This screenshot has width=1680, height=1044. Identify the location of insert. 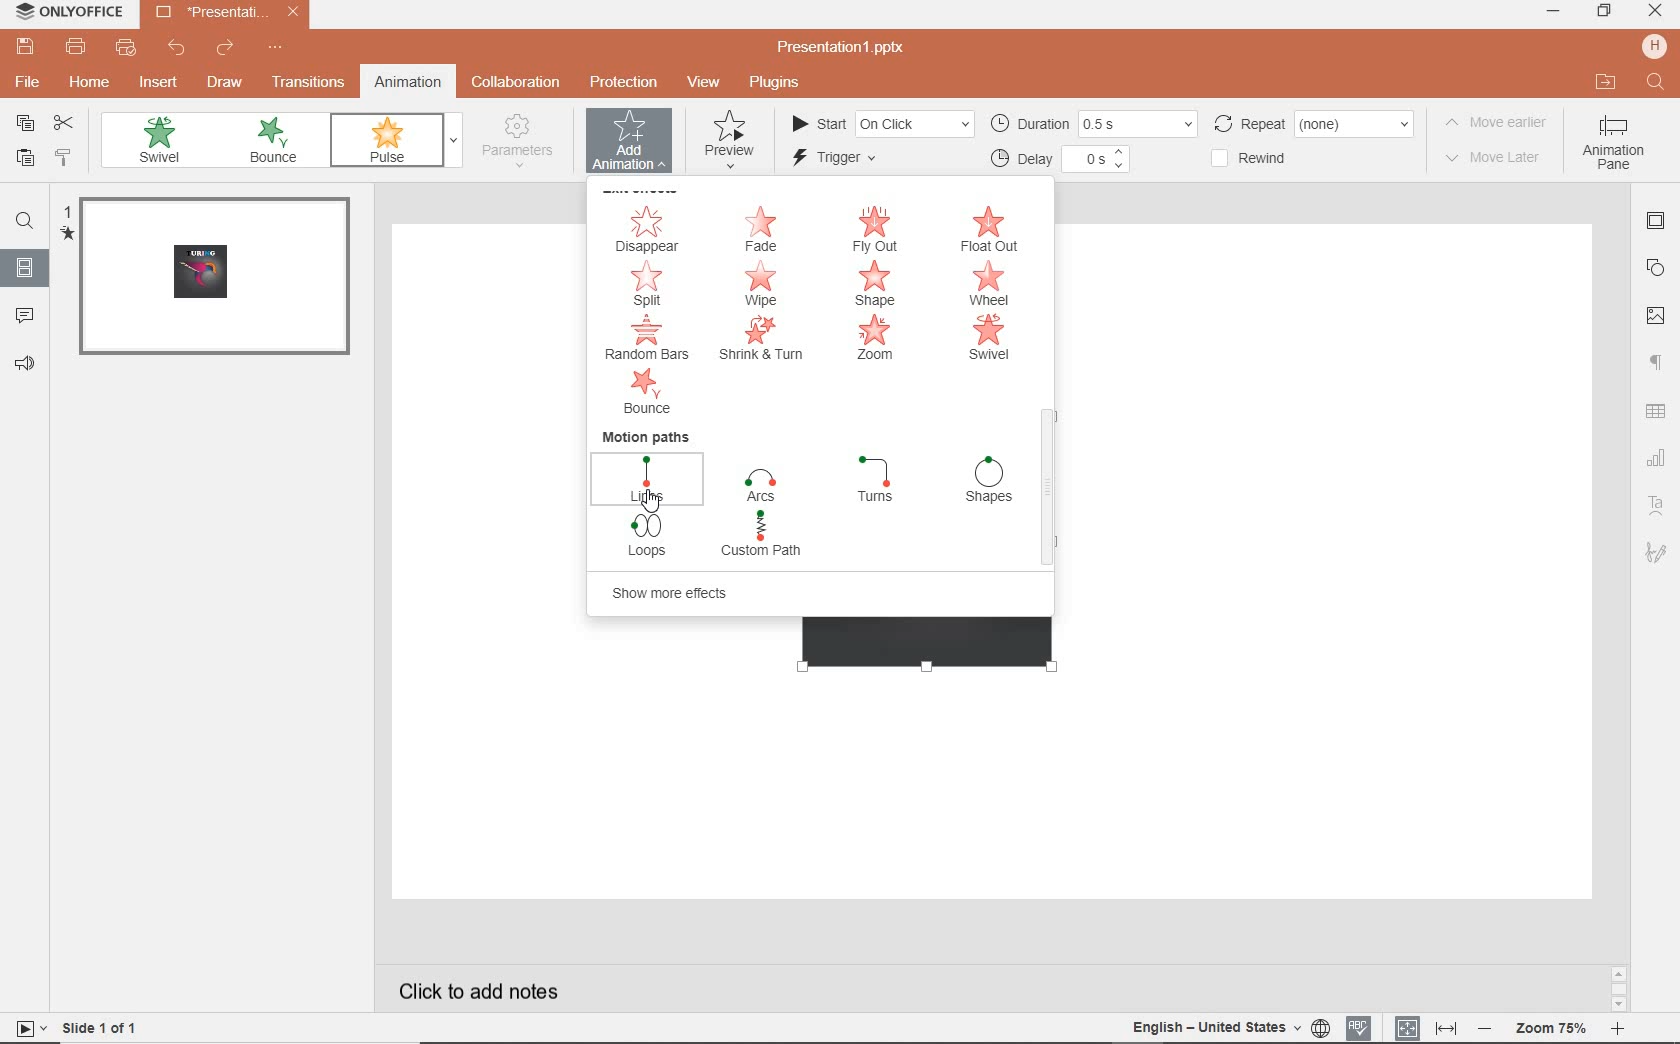
(158, 82).